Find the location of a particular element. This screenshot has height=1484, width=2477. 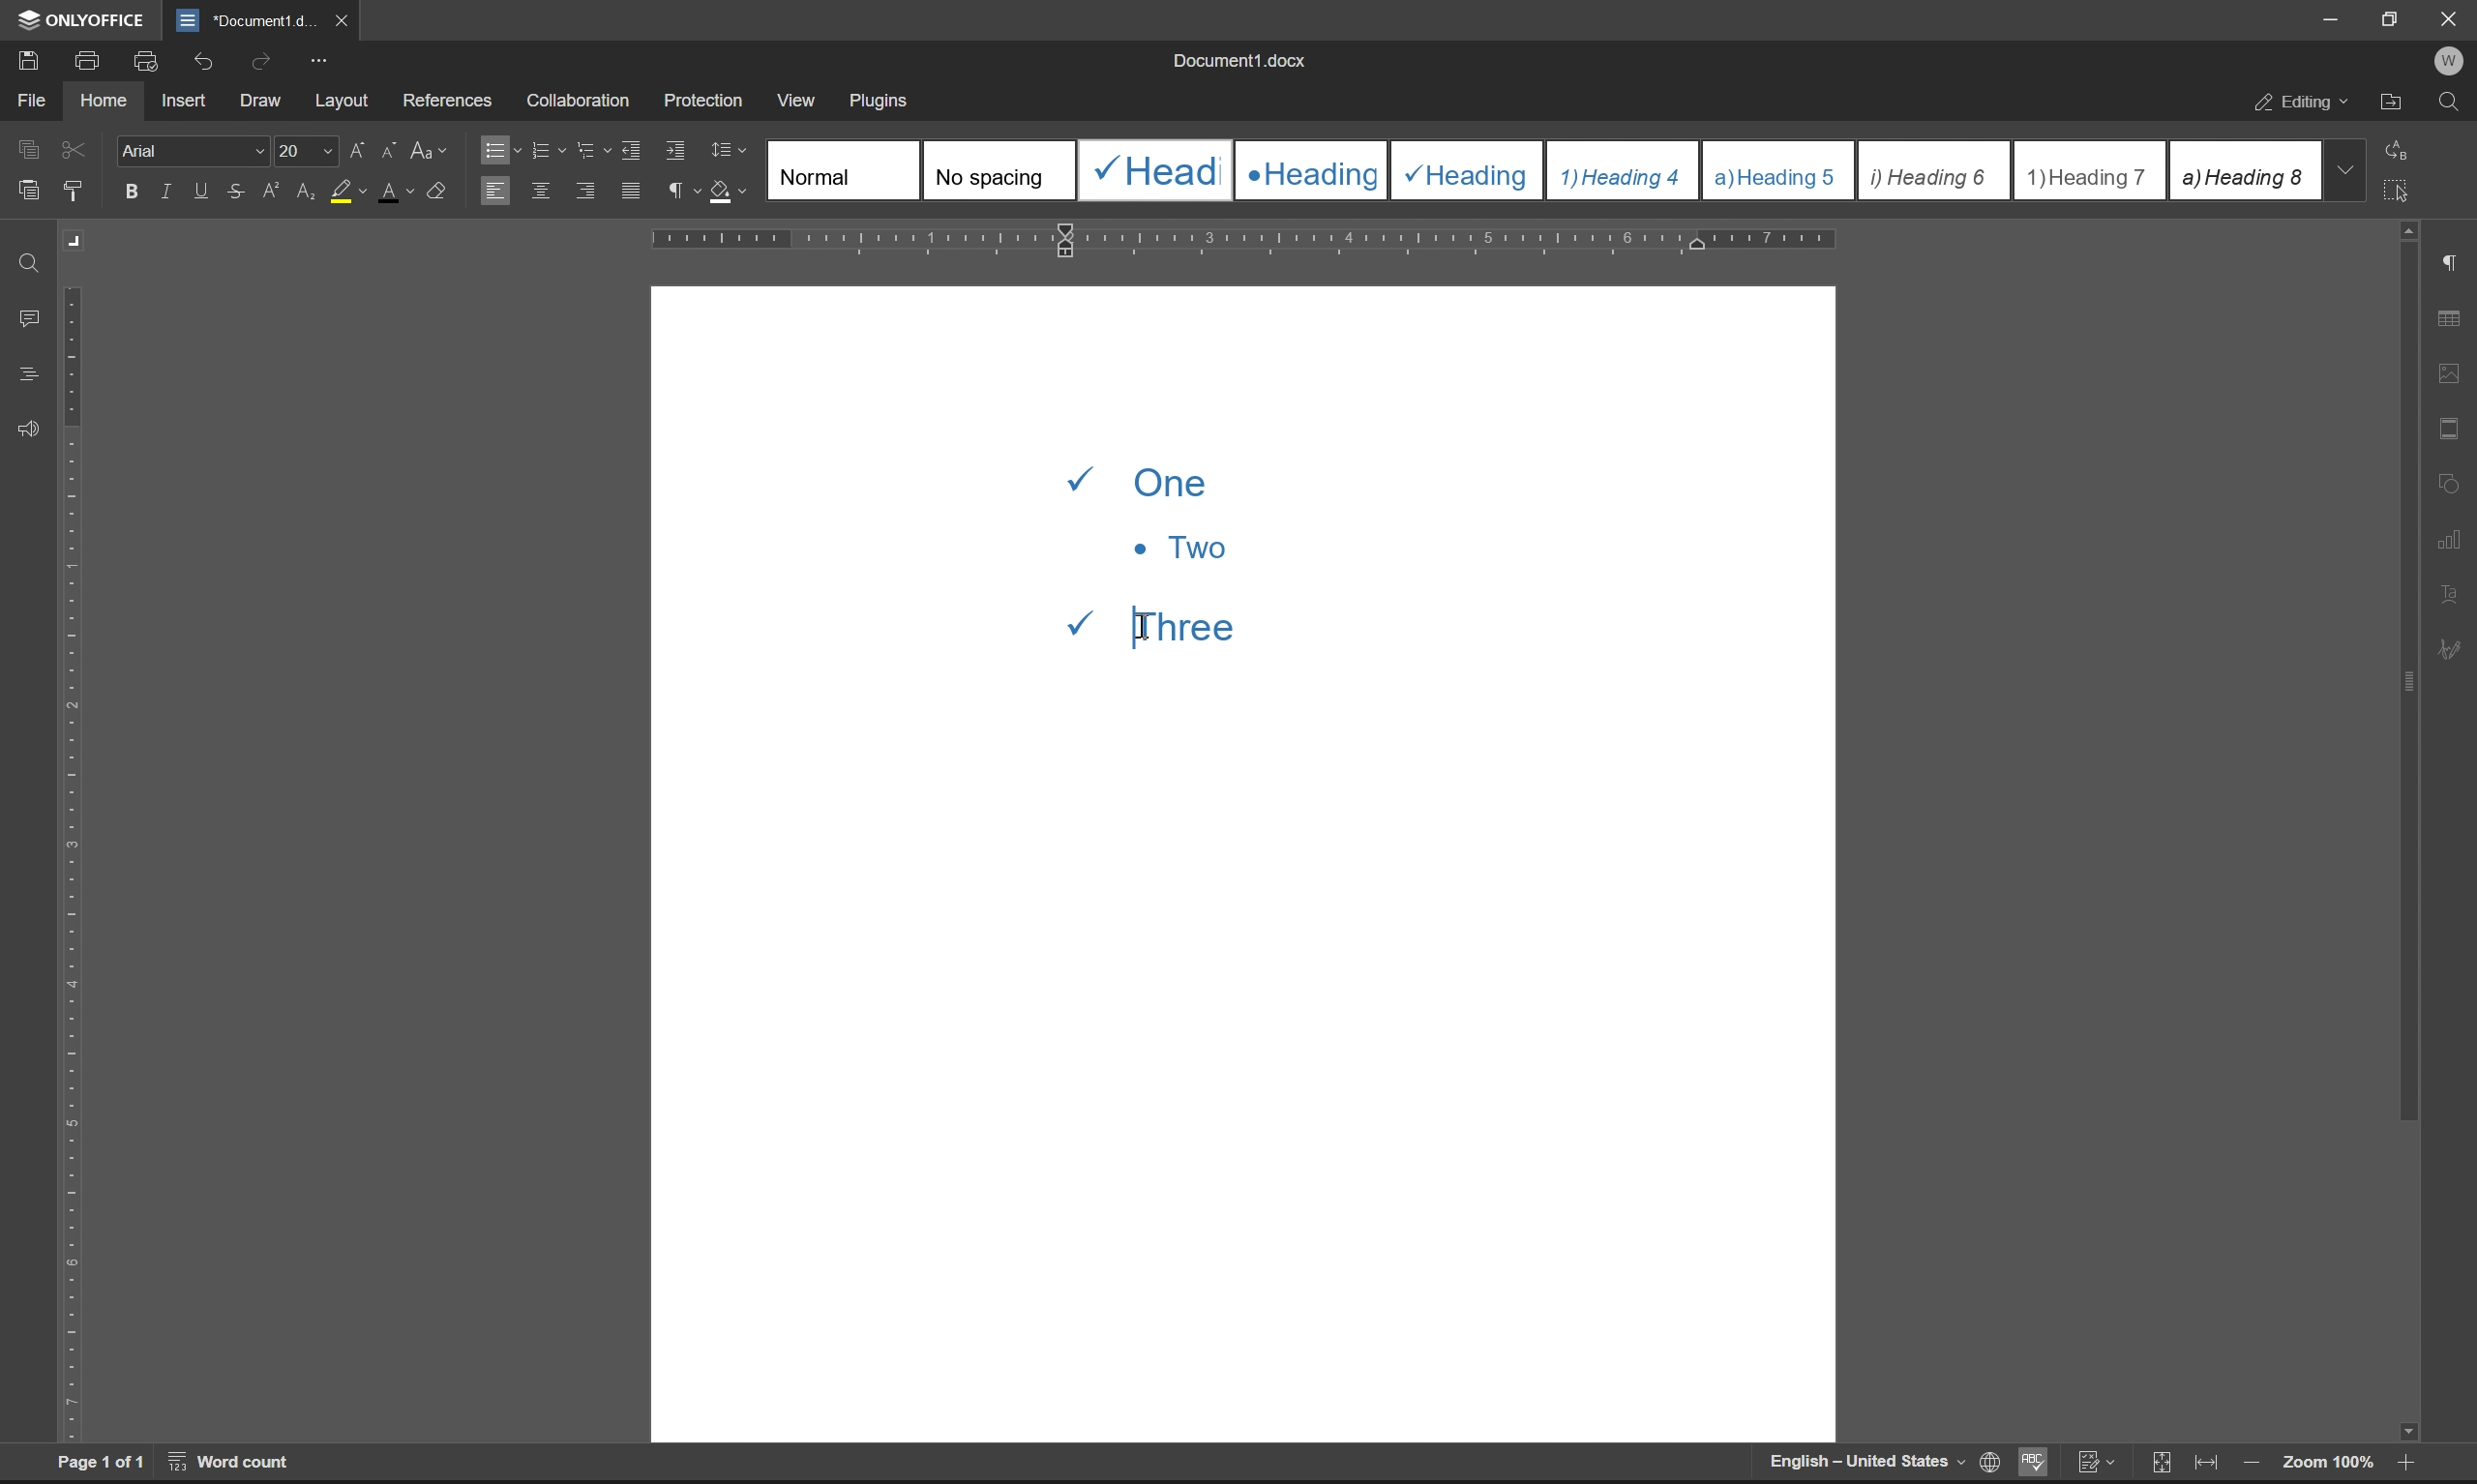

plugins is located at coordinates (881, 102).